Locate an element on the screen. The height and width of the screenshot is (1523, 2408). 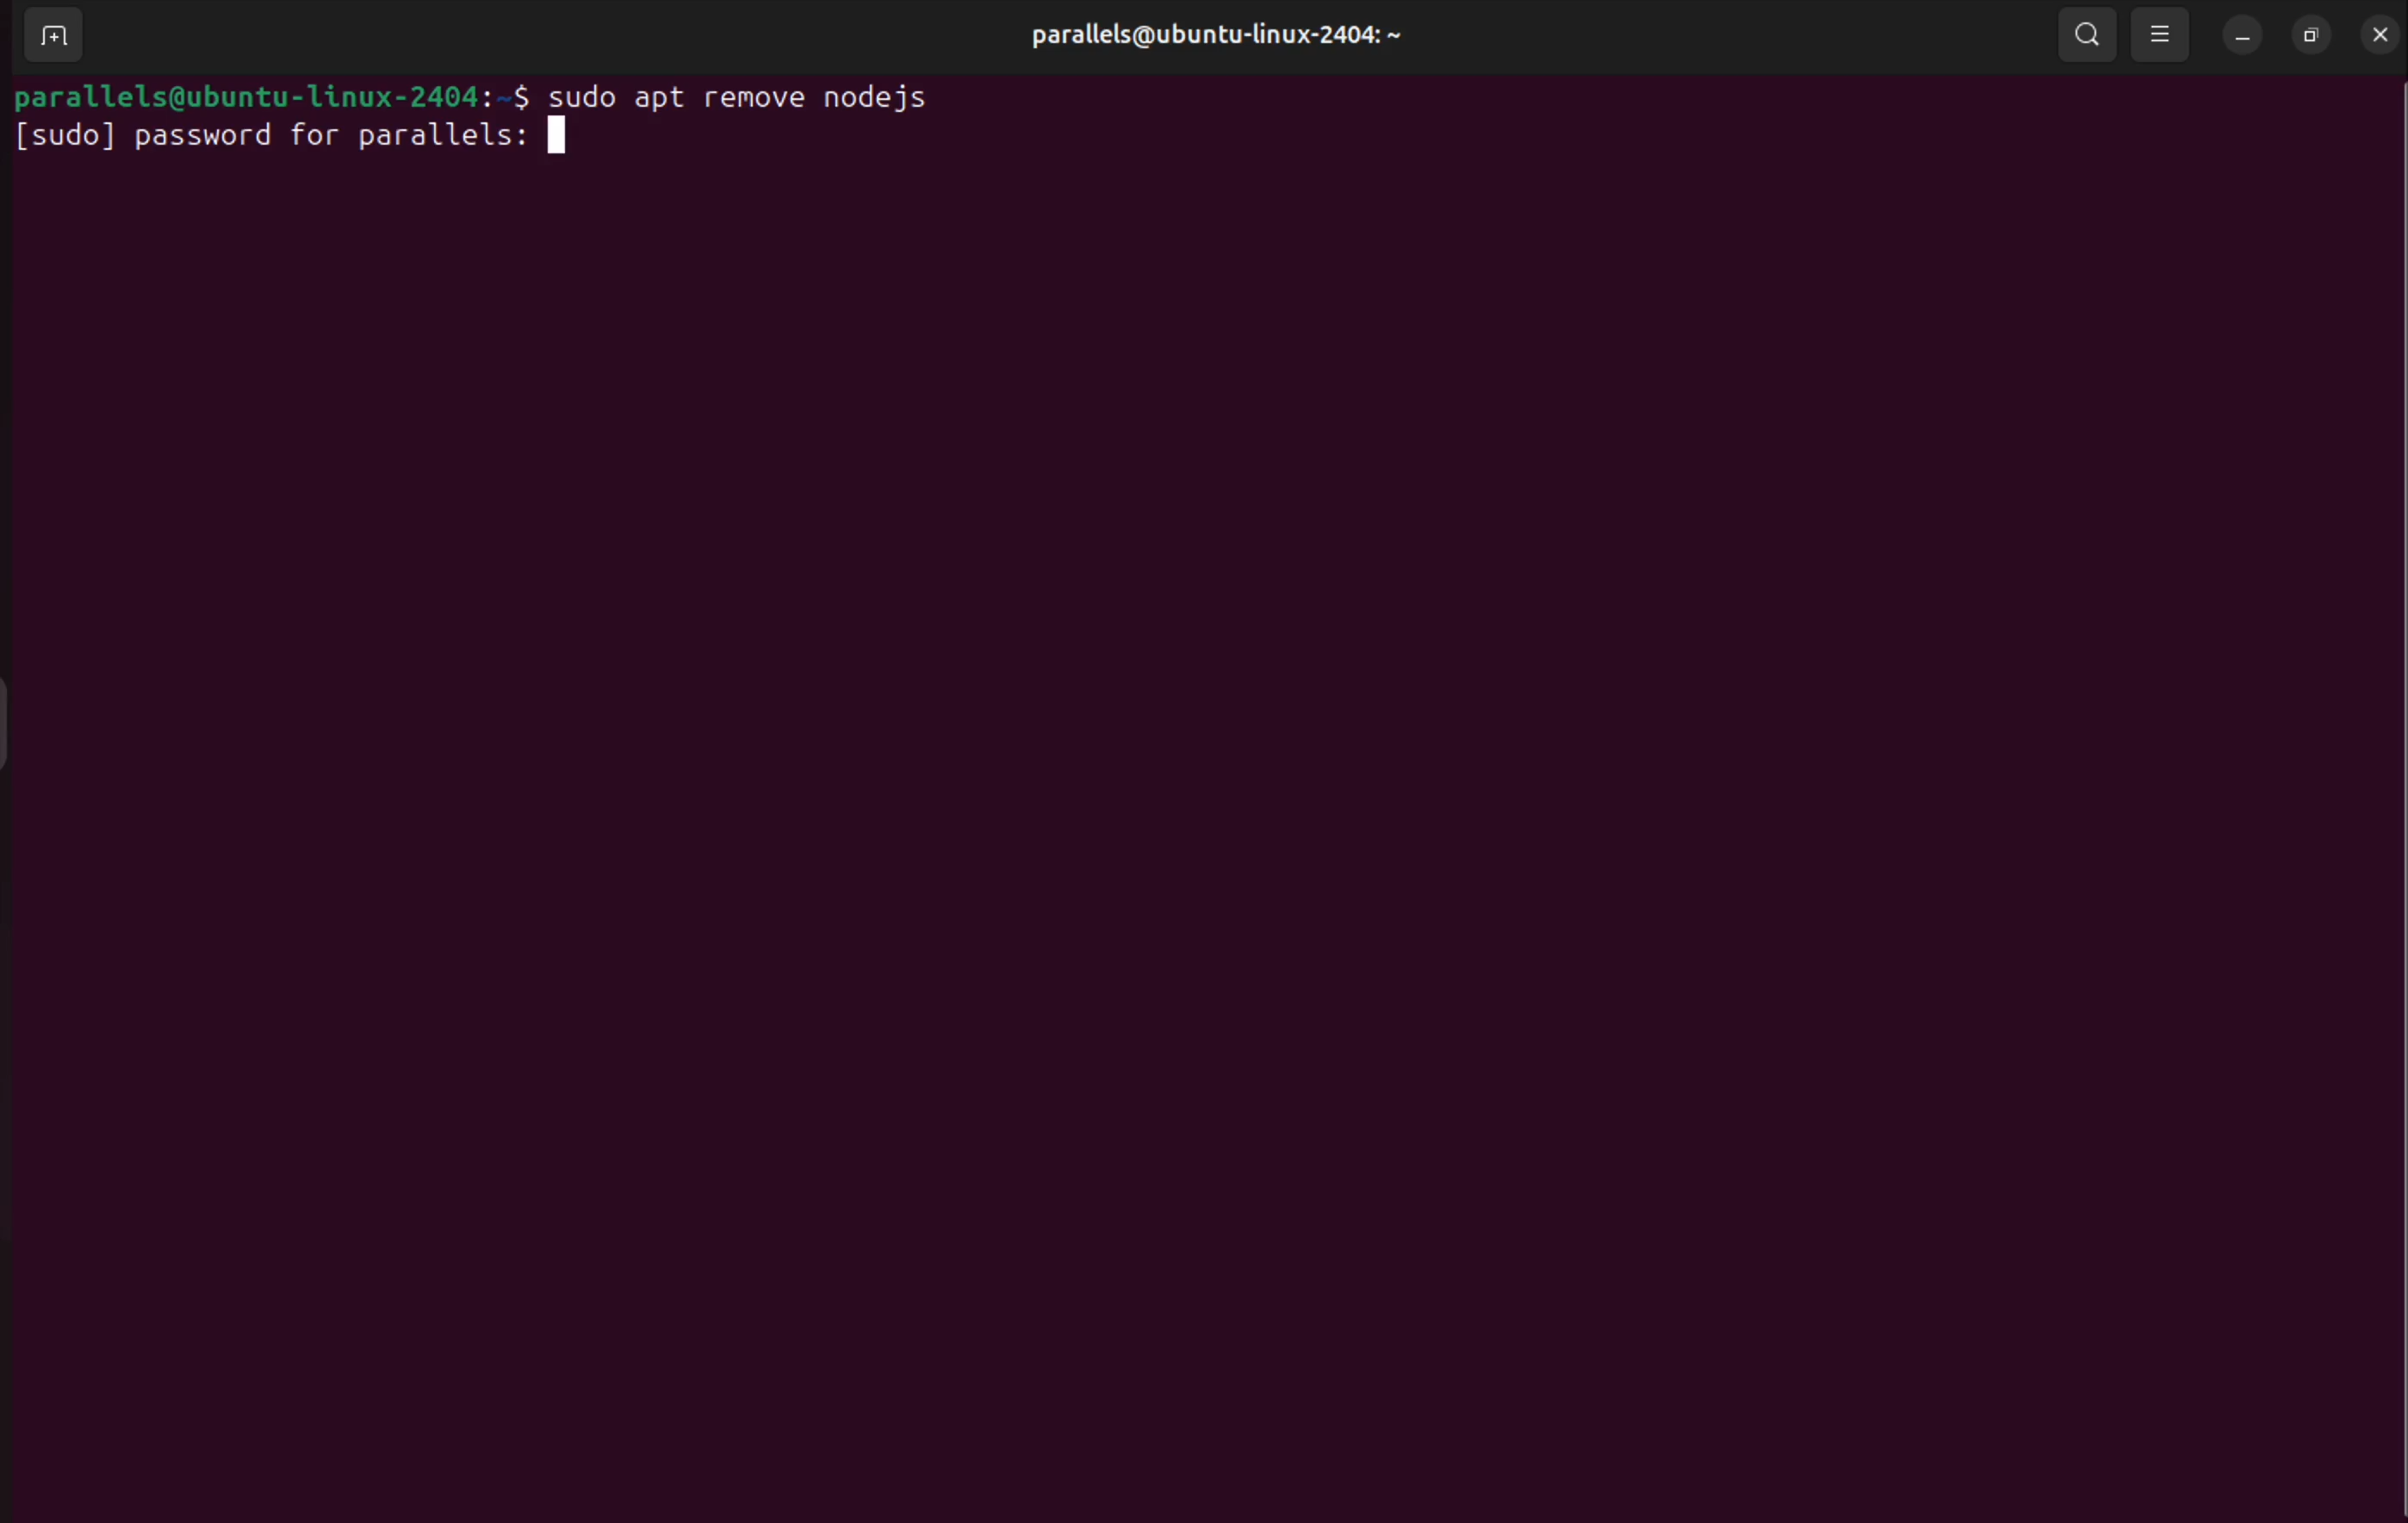
minimize is located at coordinates (2240, 36).